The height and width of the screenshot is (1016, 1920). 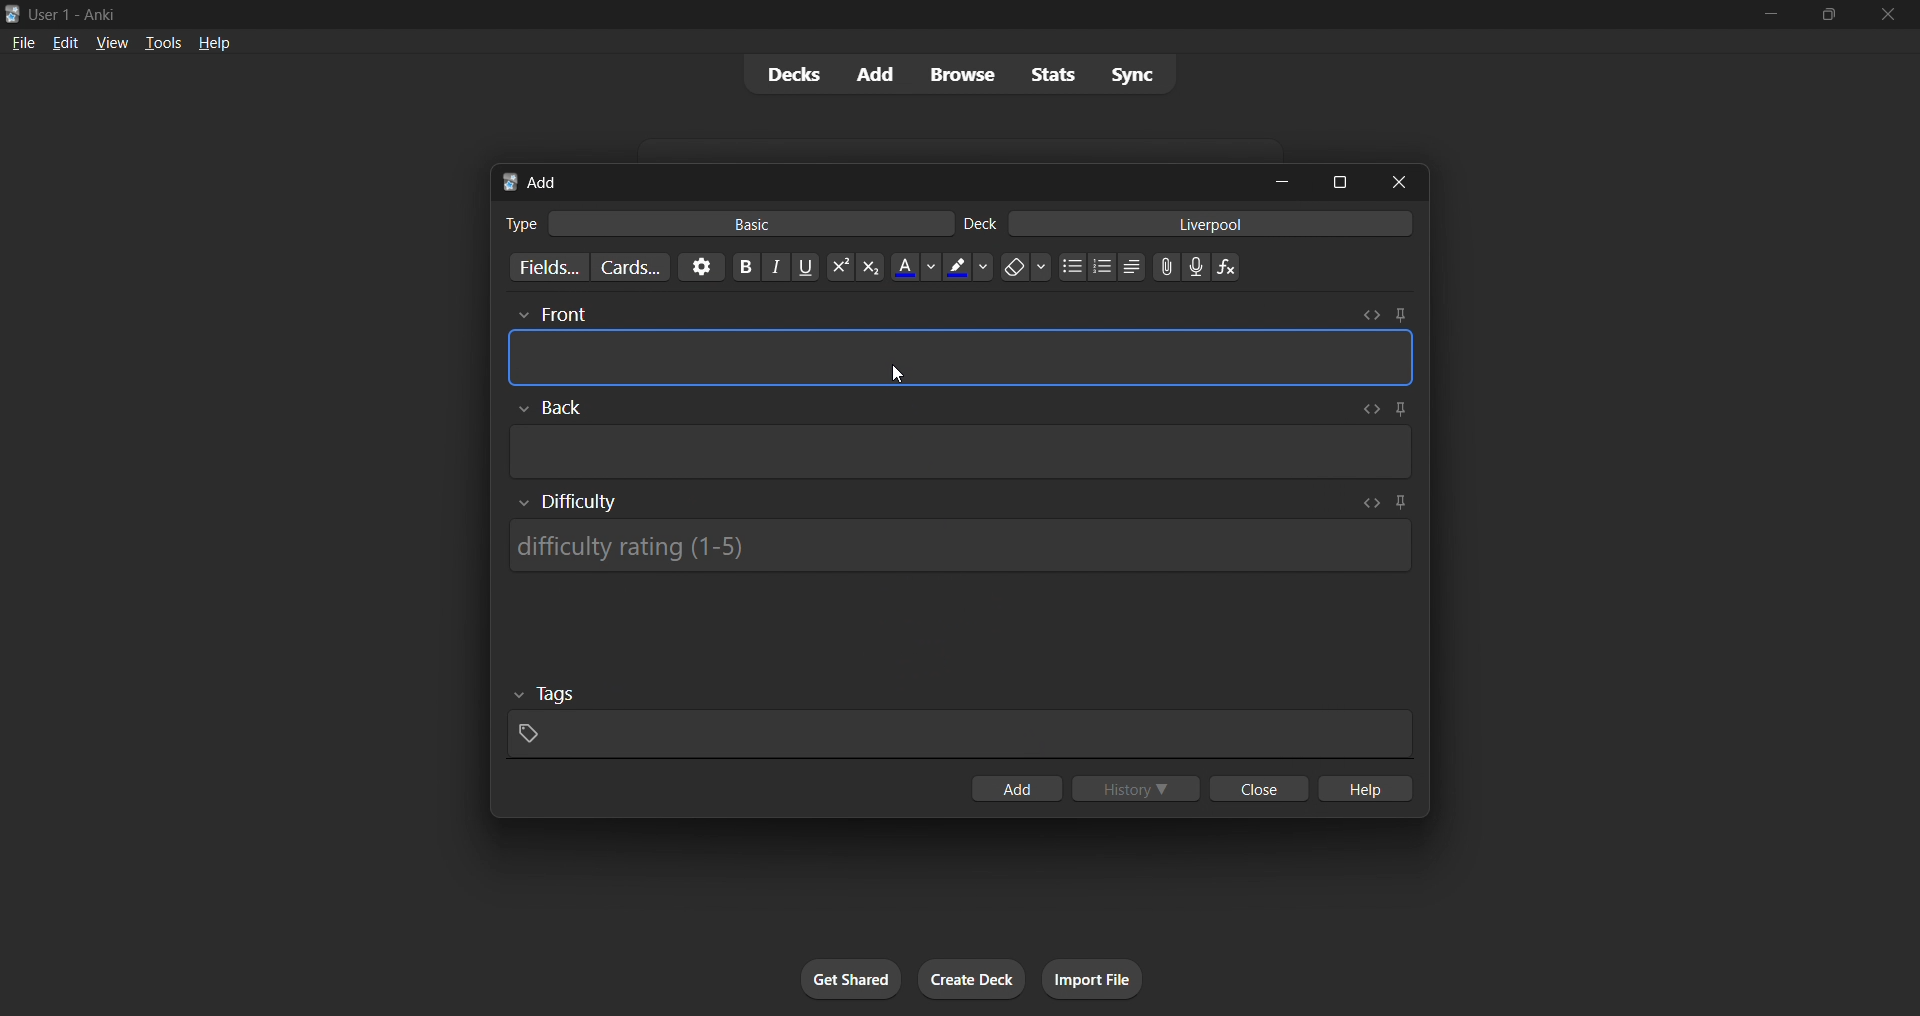 What do you see at coordinates (1770, 15) in the screenshot?
I see `minimize` at bounding box center [1770, 15].